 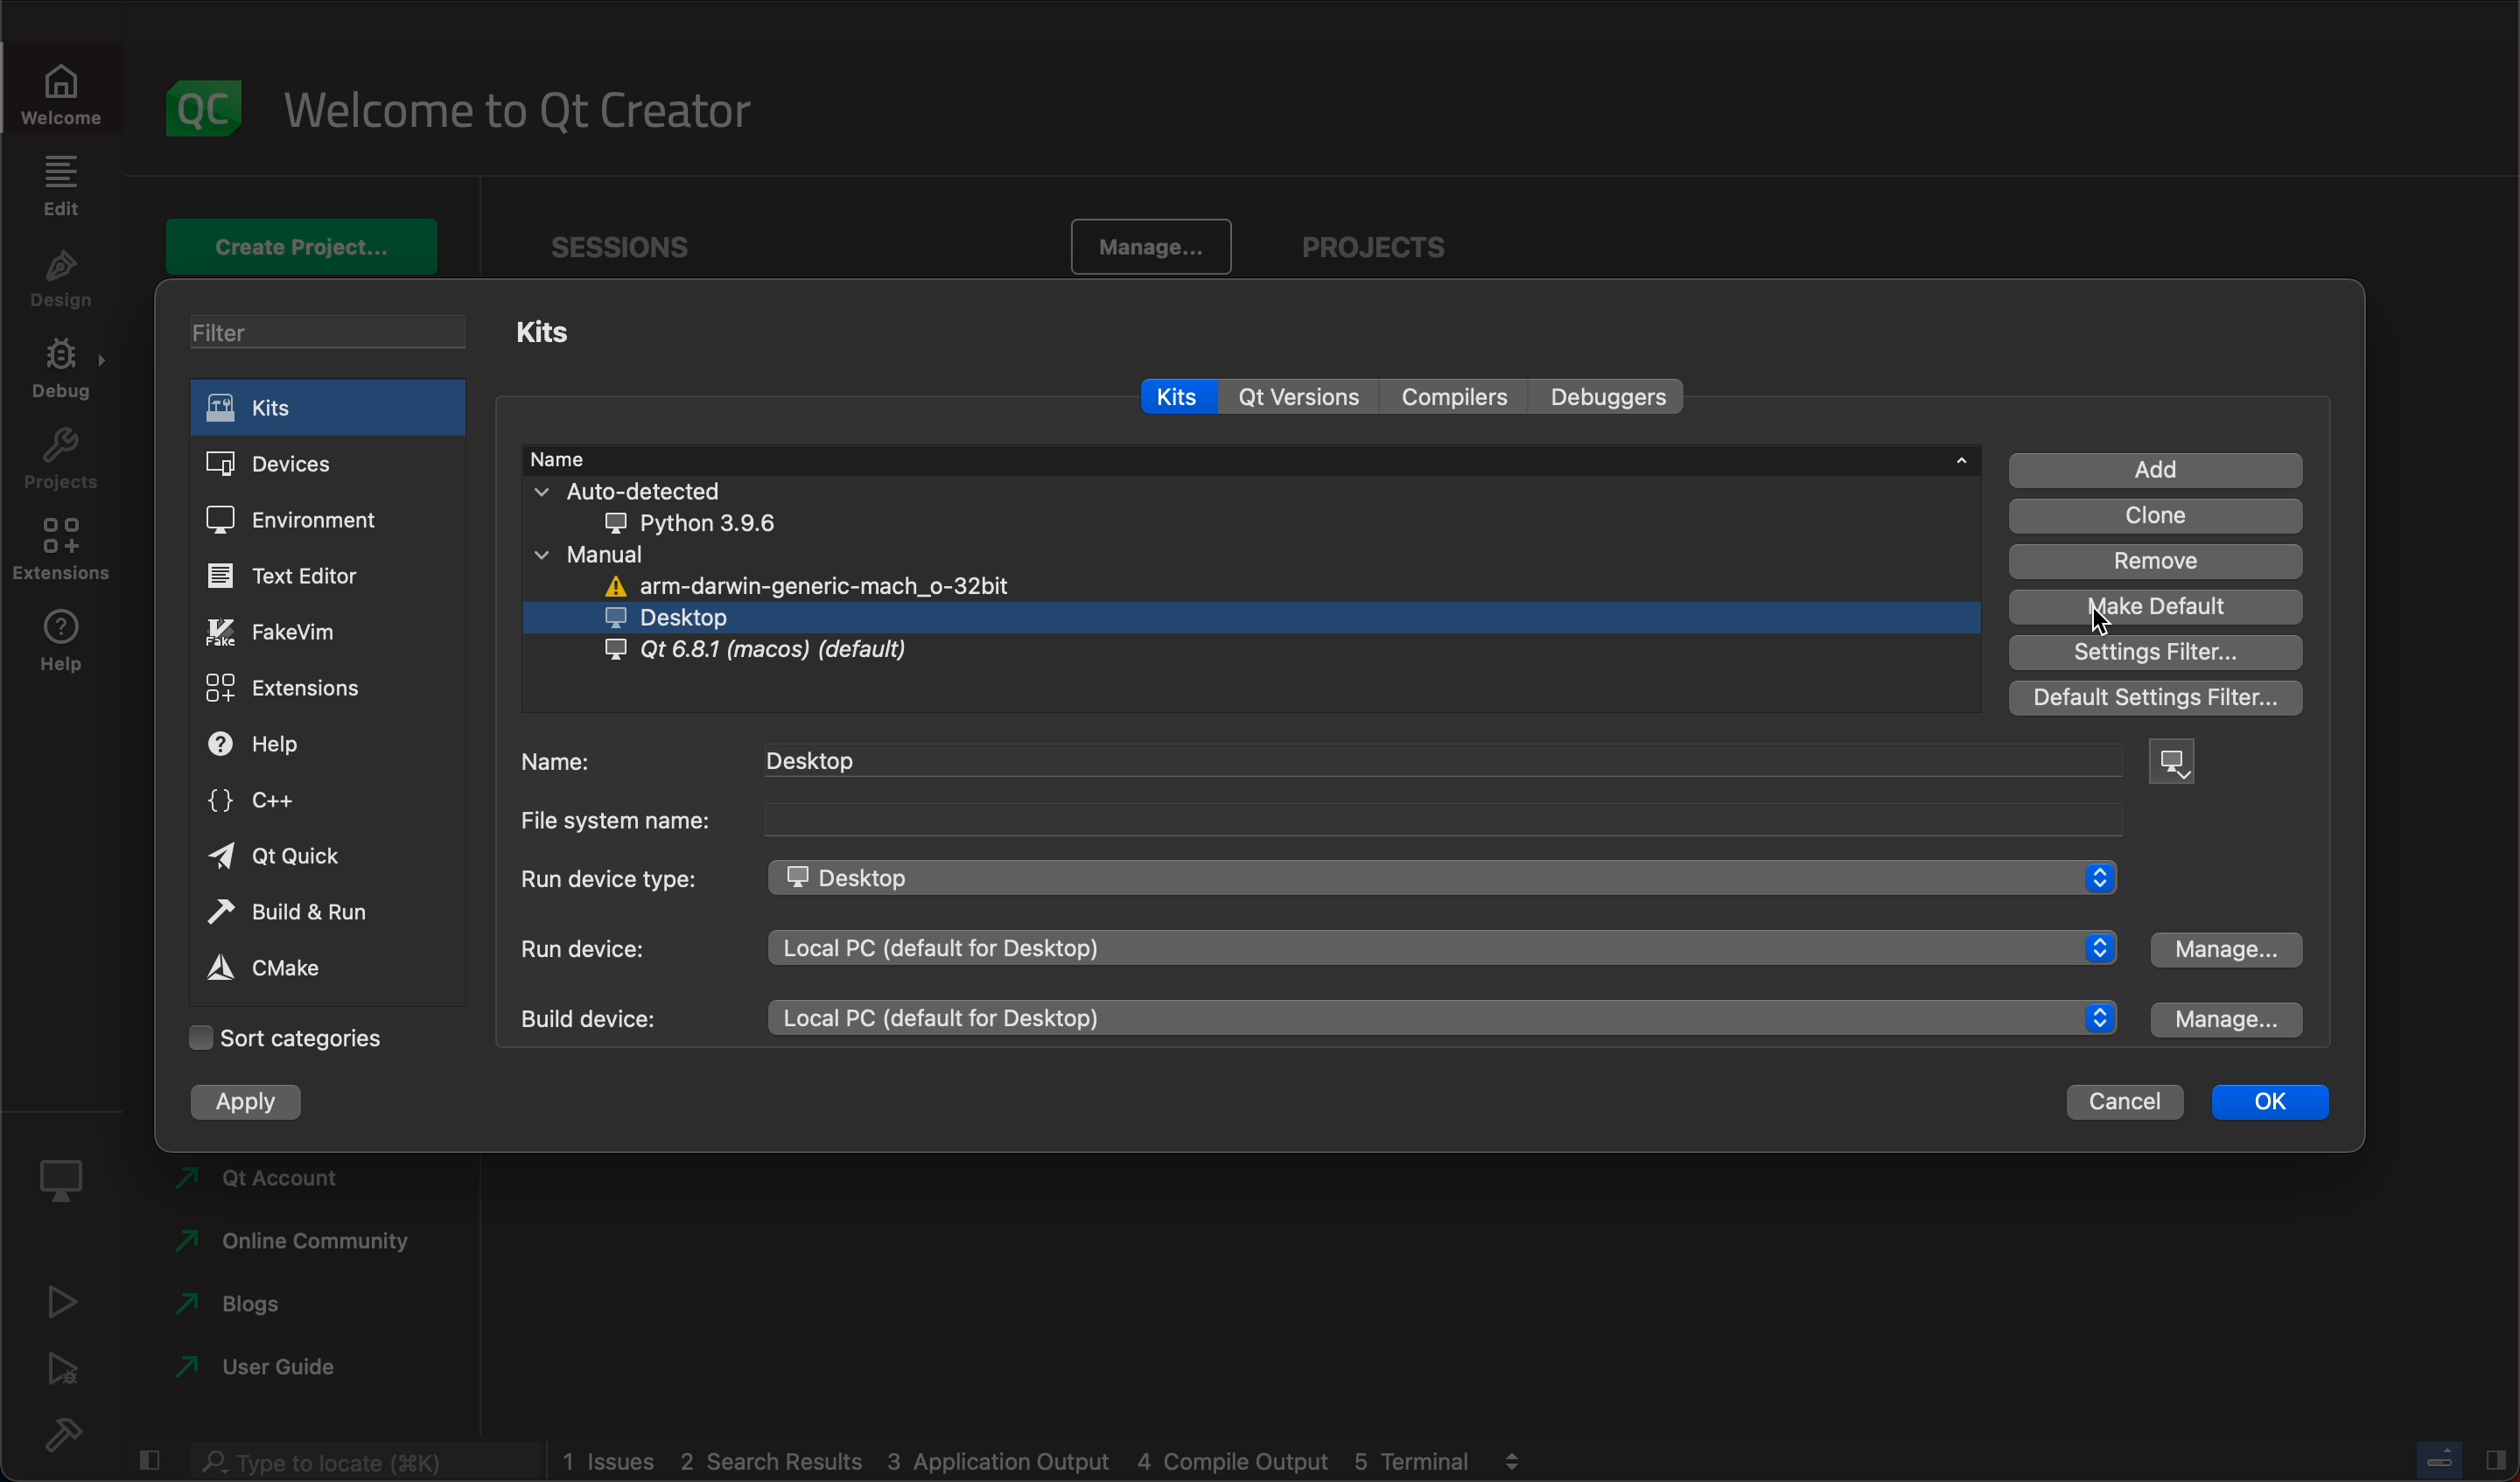 What do you see at coordinates (1021, 1460) in the screenshot?
I see `1 issues 2 search results 3 application output 4 compile output 5 terminal` at bounding box center [1021, 1460].